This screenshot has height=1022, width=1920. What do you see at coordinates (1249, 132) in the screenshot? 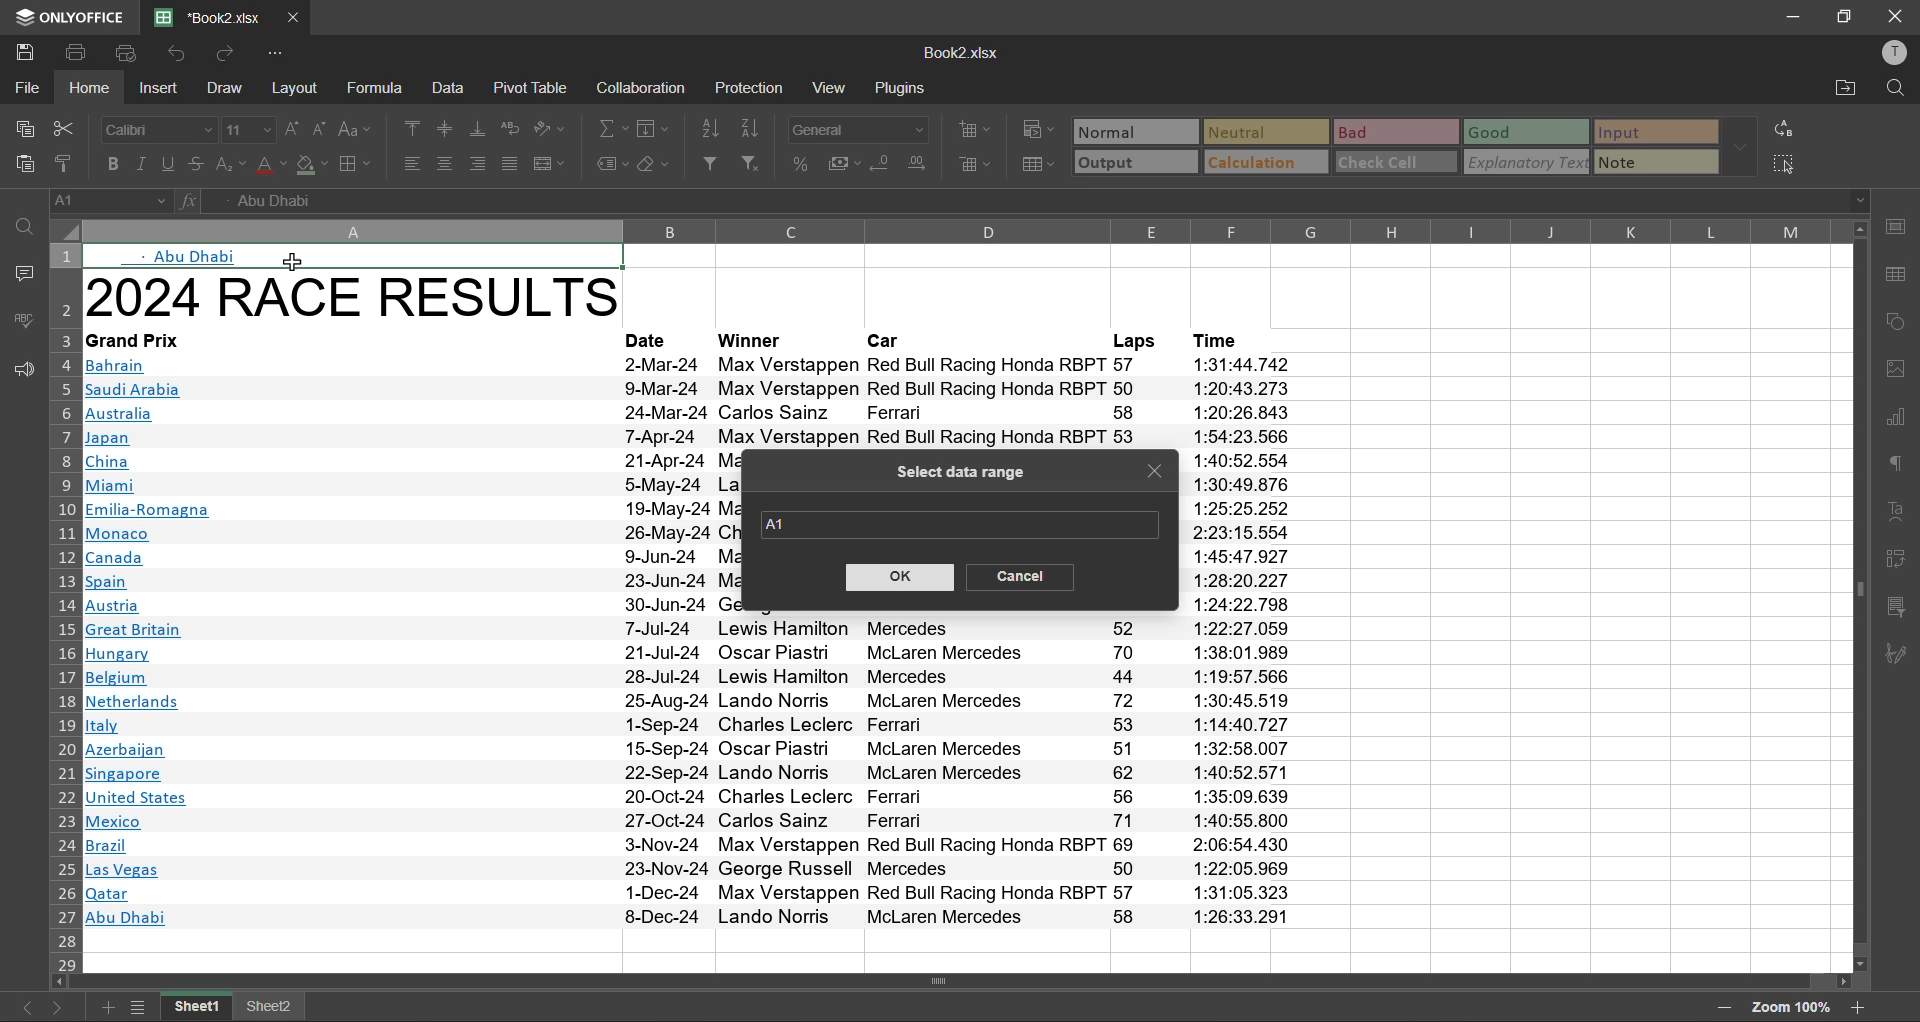
I see `neutral` at bounding box center [1249, 132].